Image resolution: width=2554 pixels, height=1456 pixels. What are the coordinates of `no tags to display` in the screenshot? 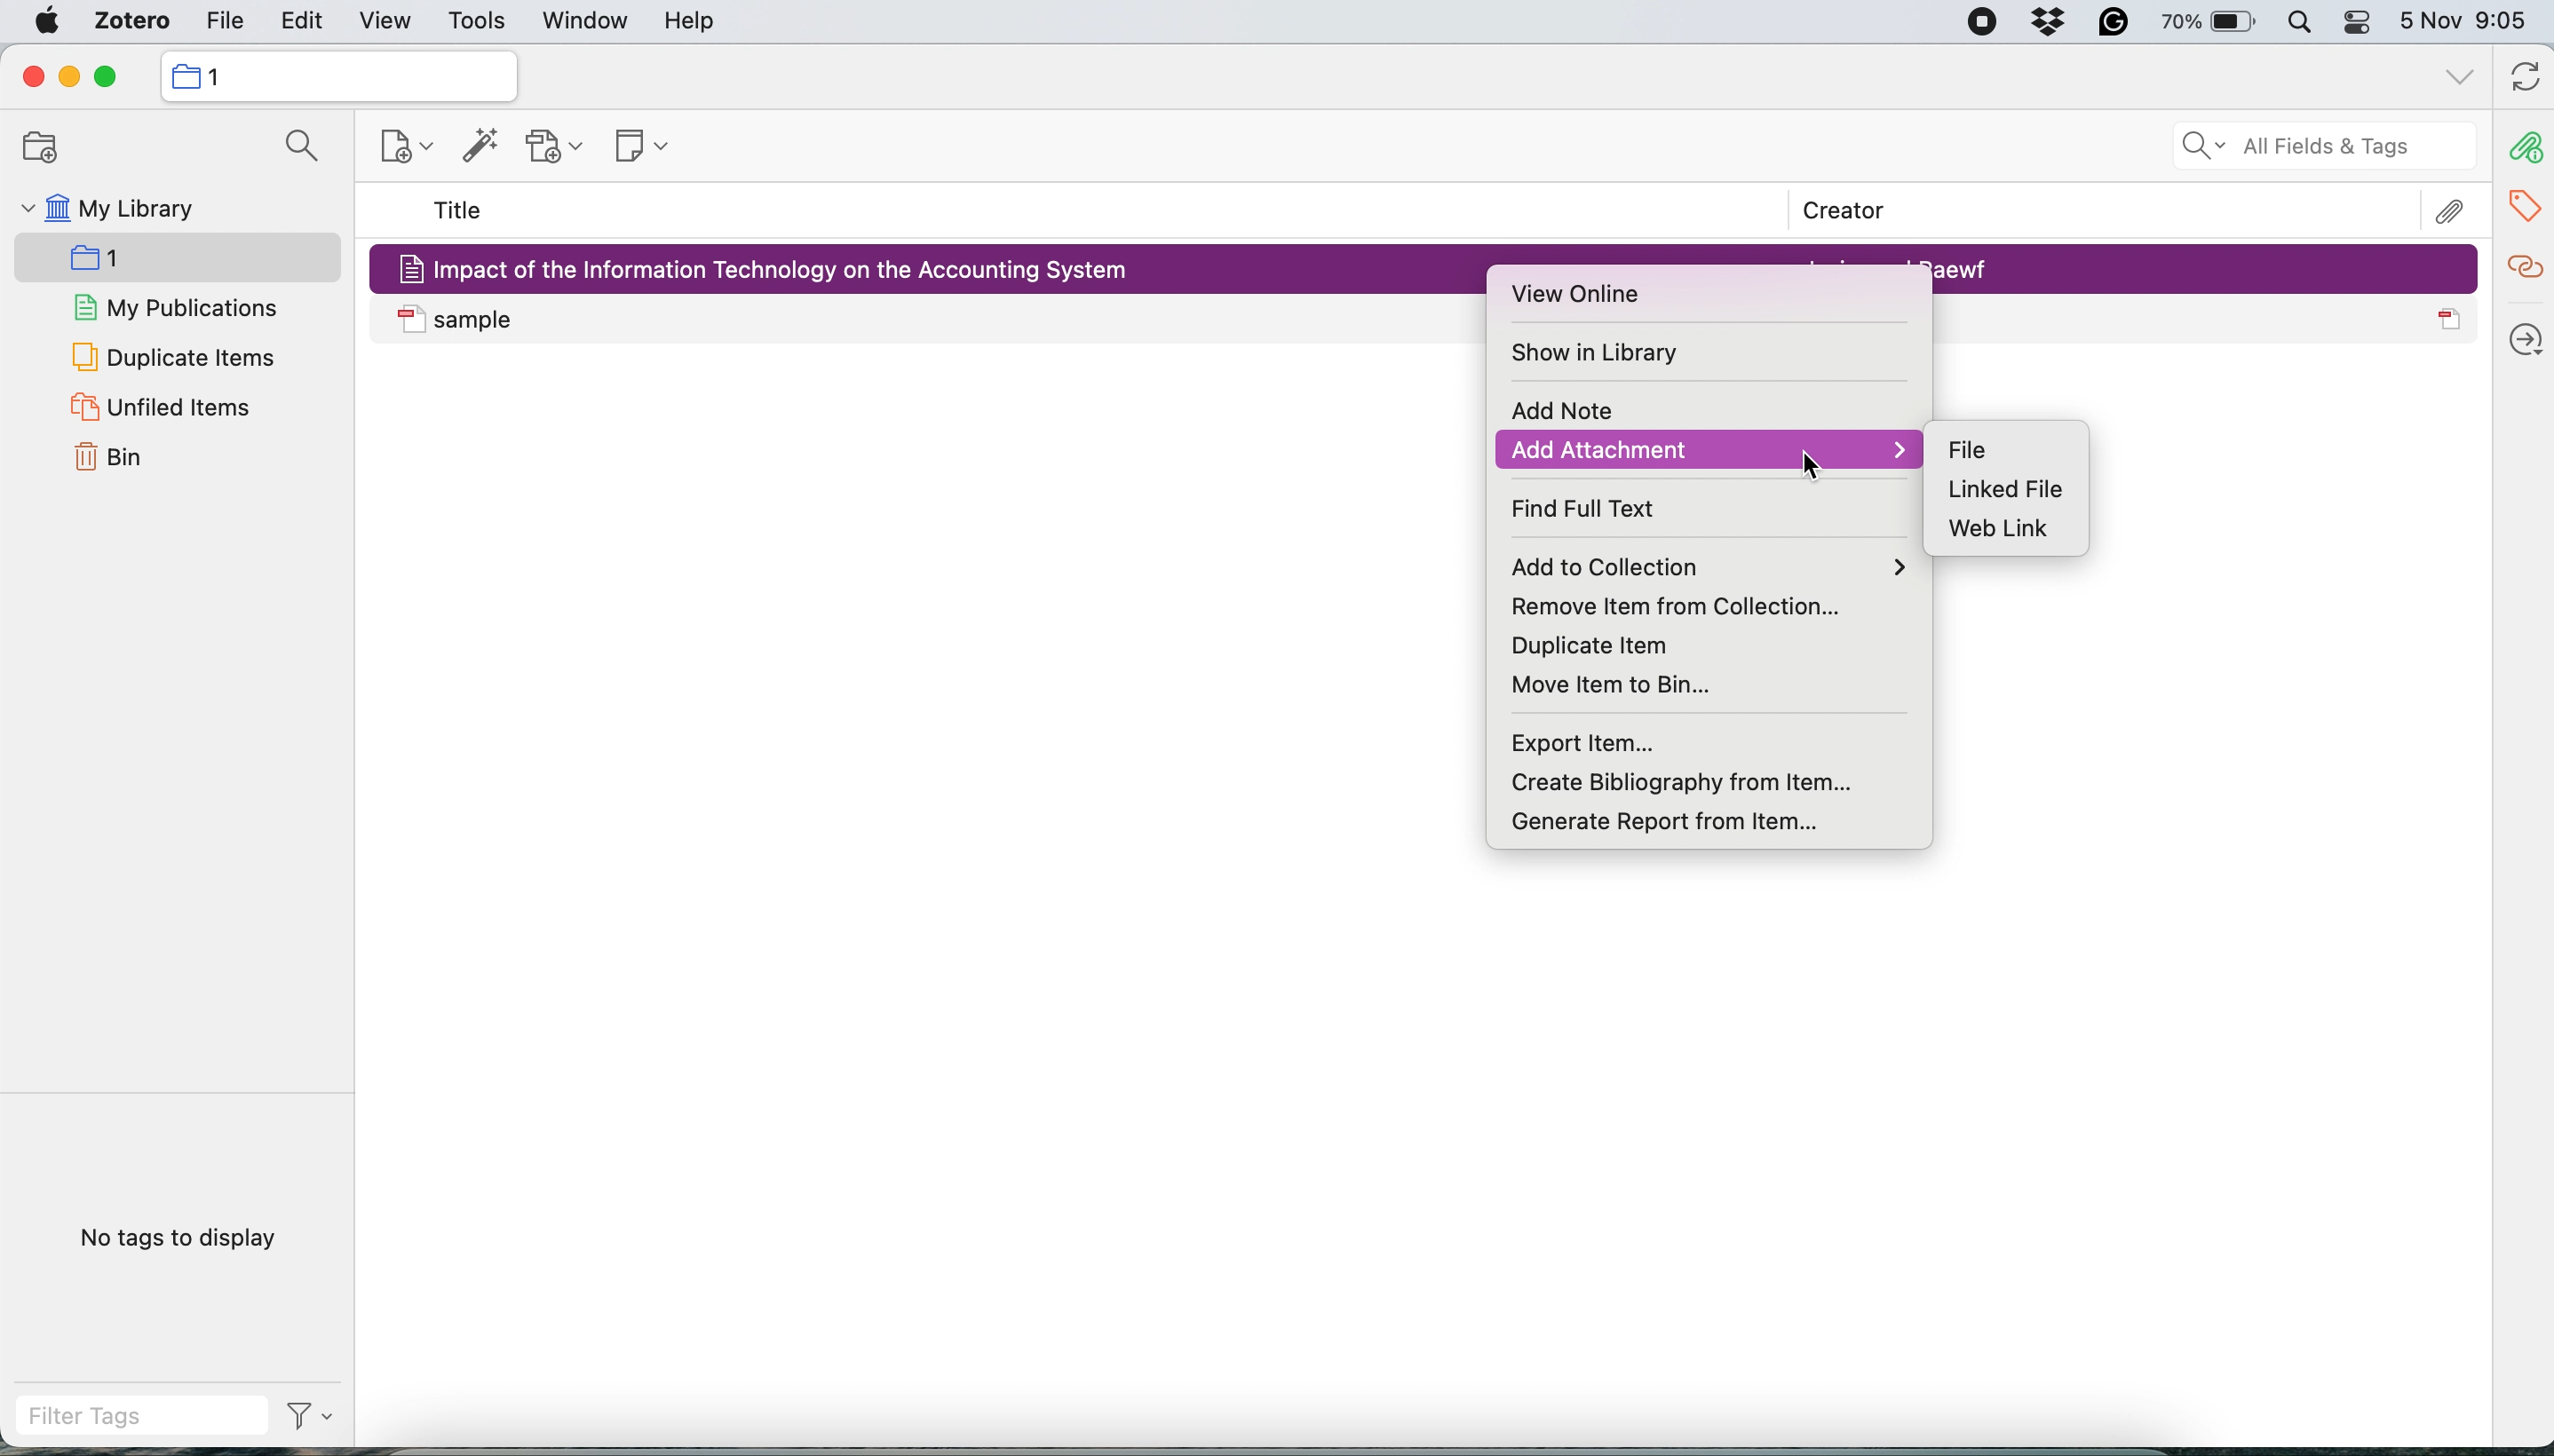 It's located at (183, 1237).